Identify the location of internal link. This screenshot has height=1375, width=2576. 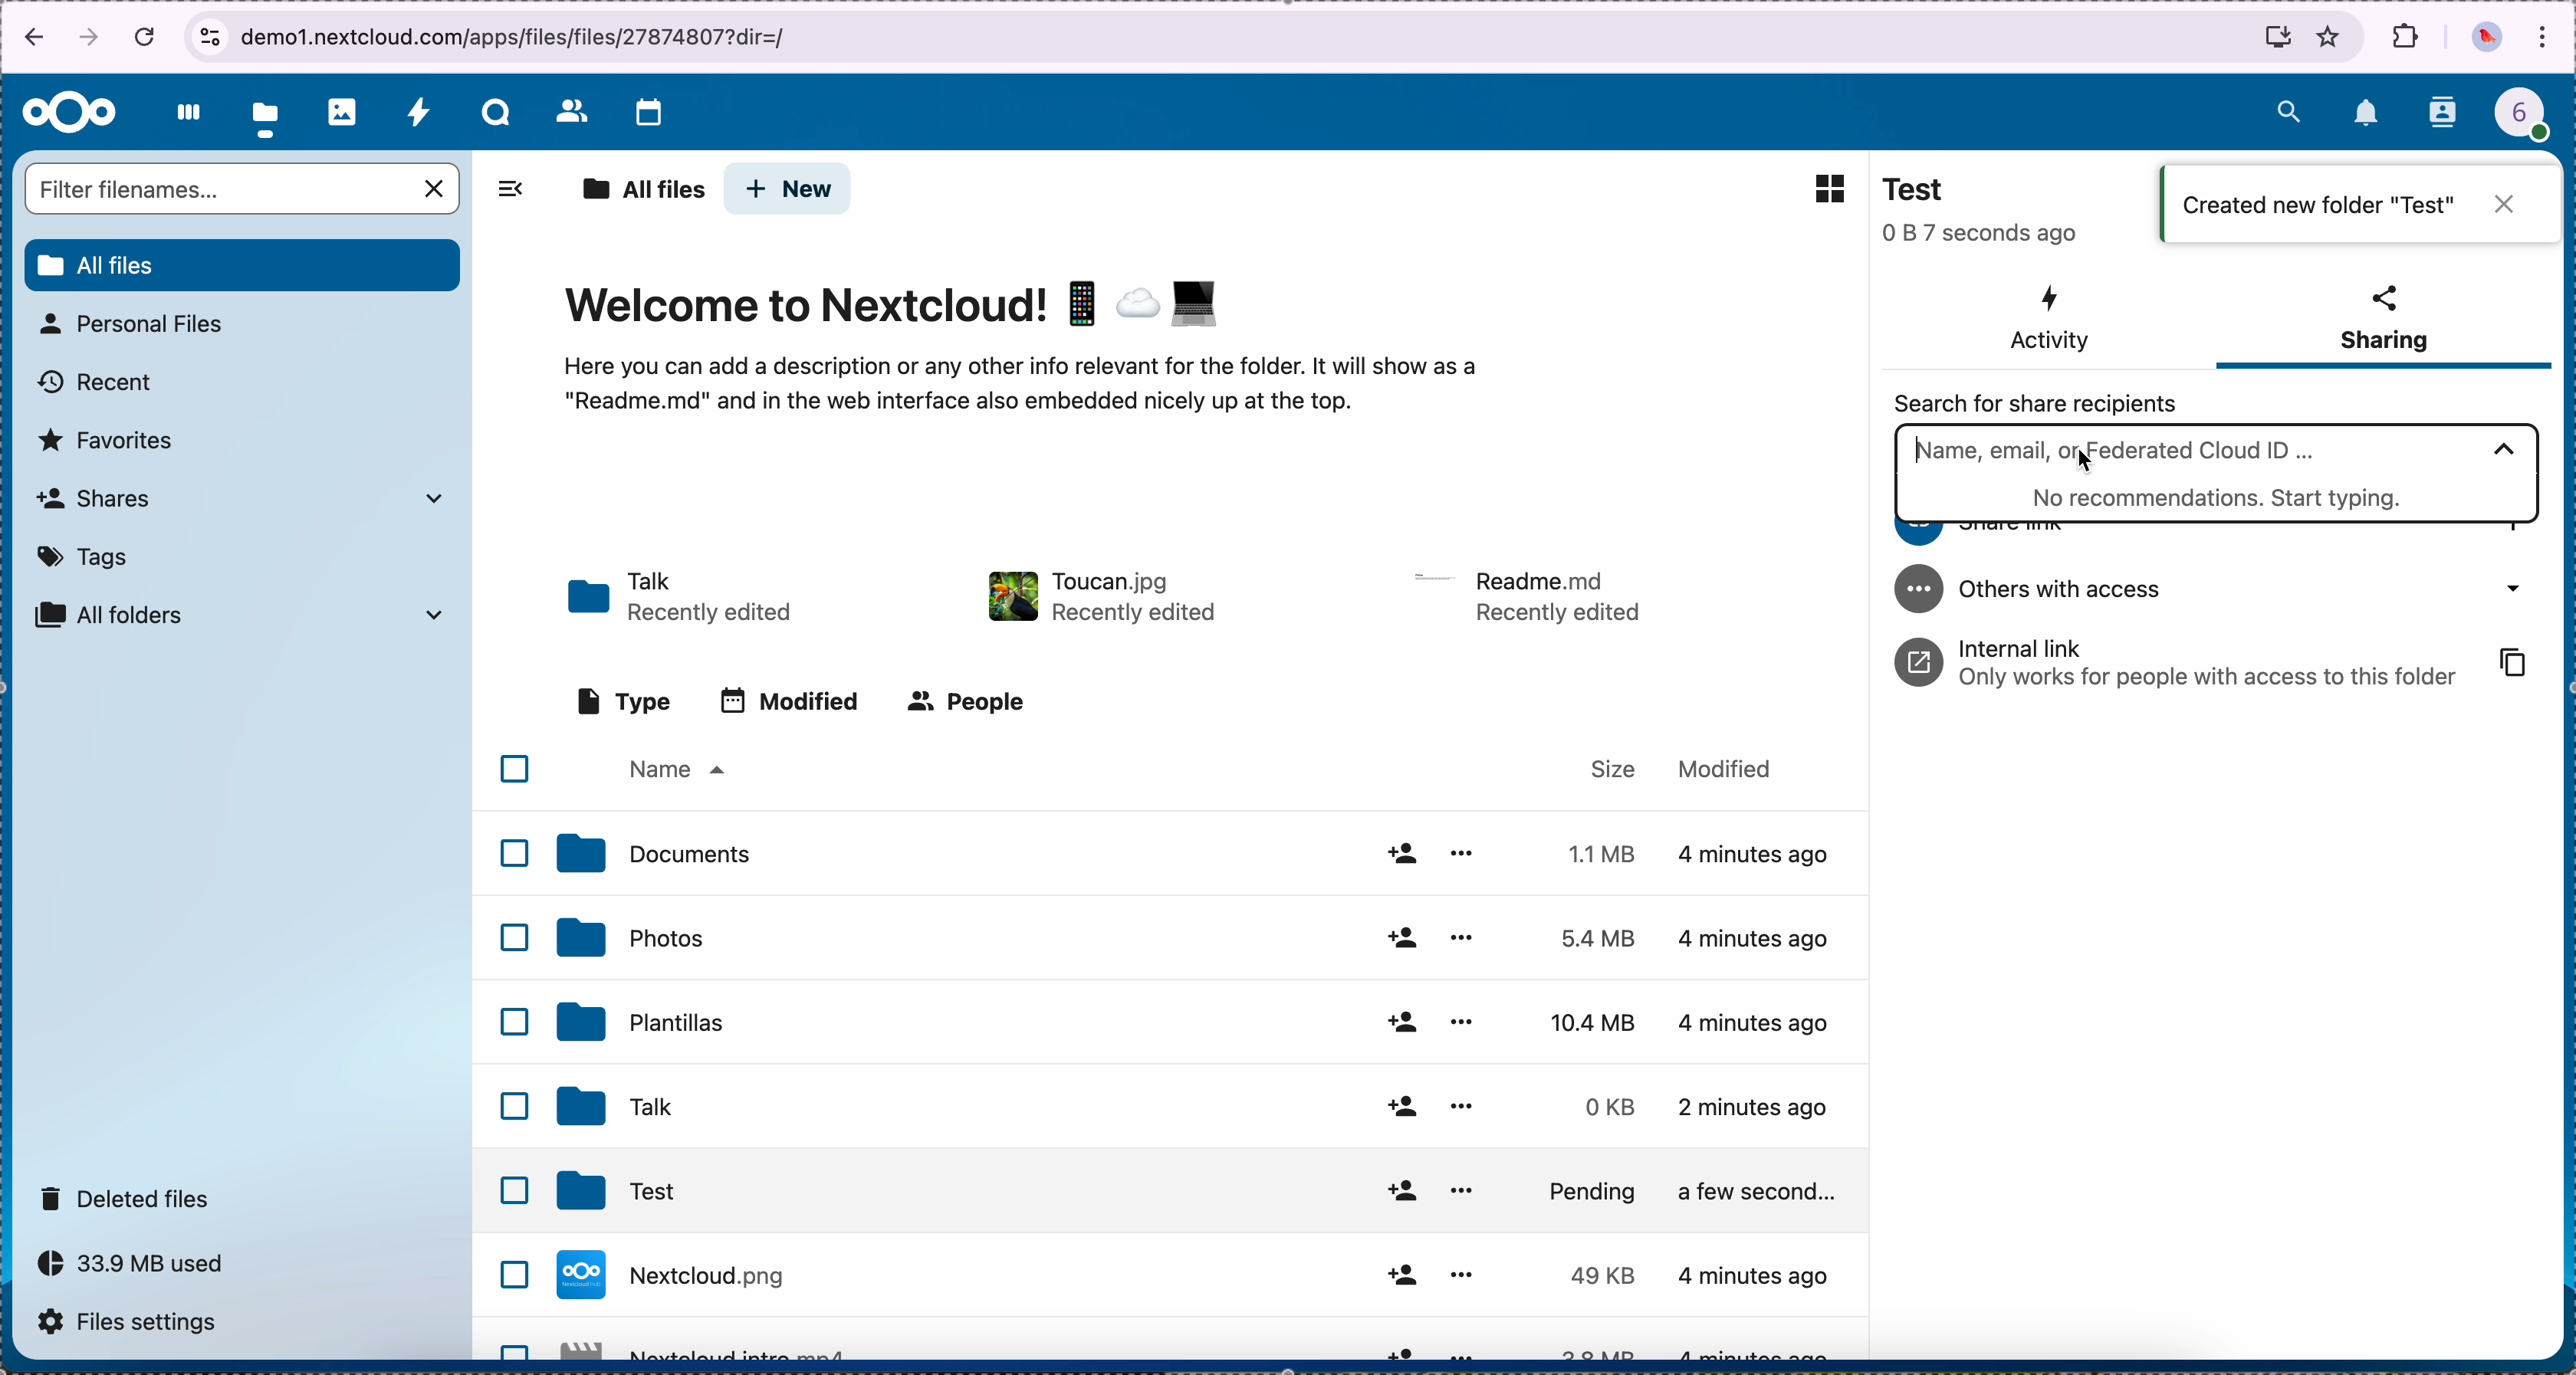
(2215, 660).